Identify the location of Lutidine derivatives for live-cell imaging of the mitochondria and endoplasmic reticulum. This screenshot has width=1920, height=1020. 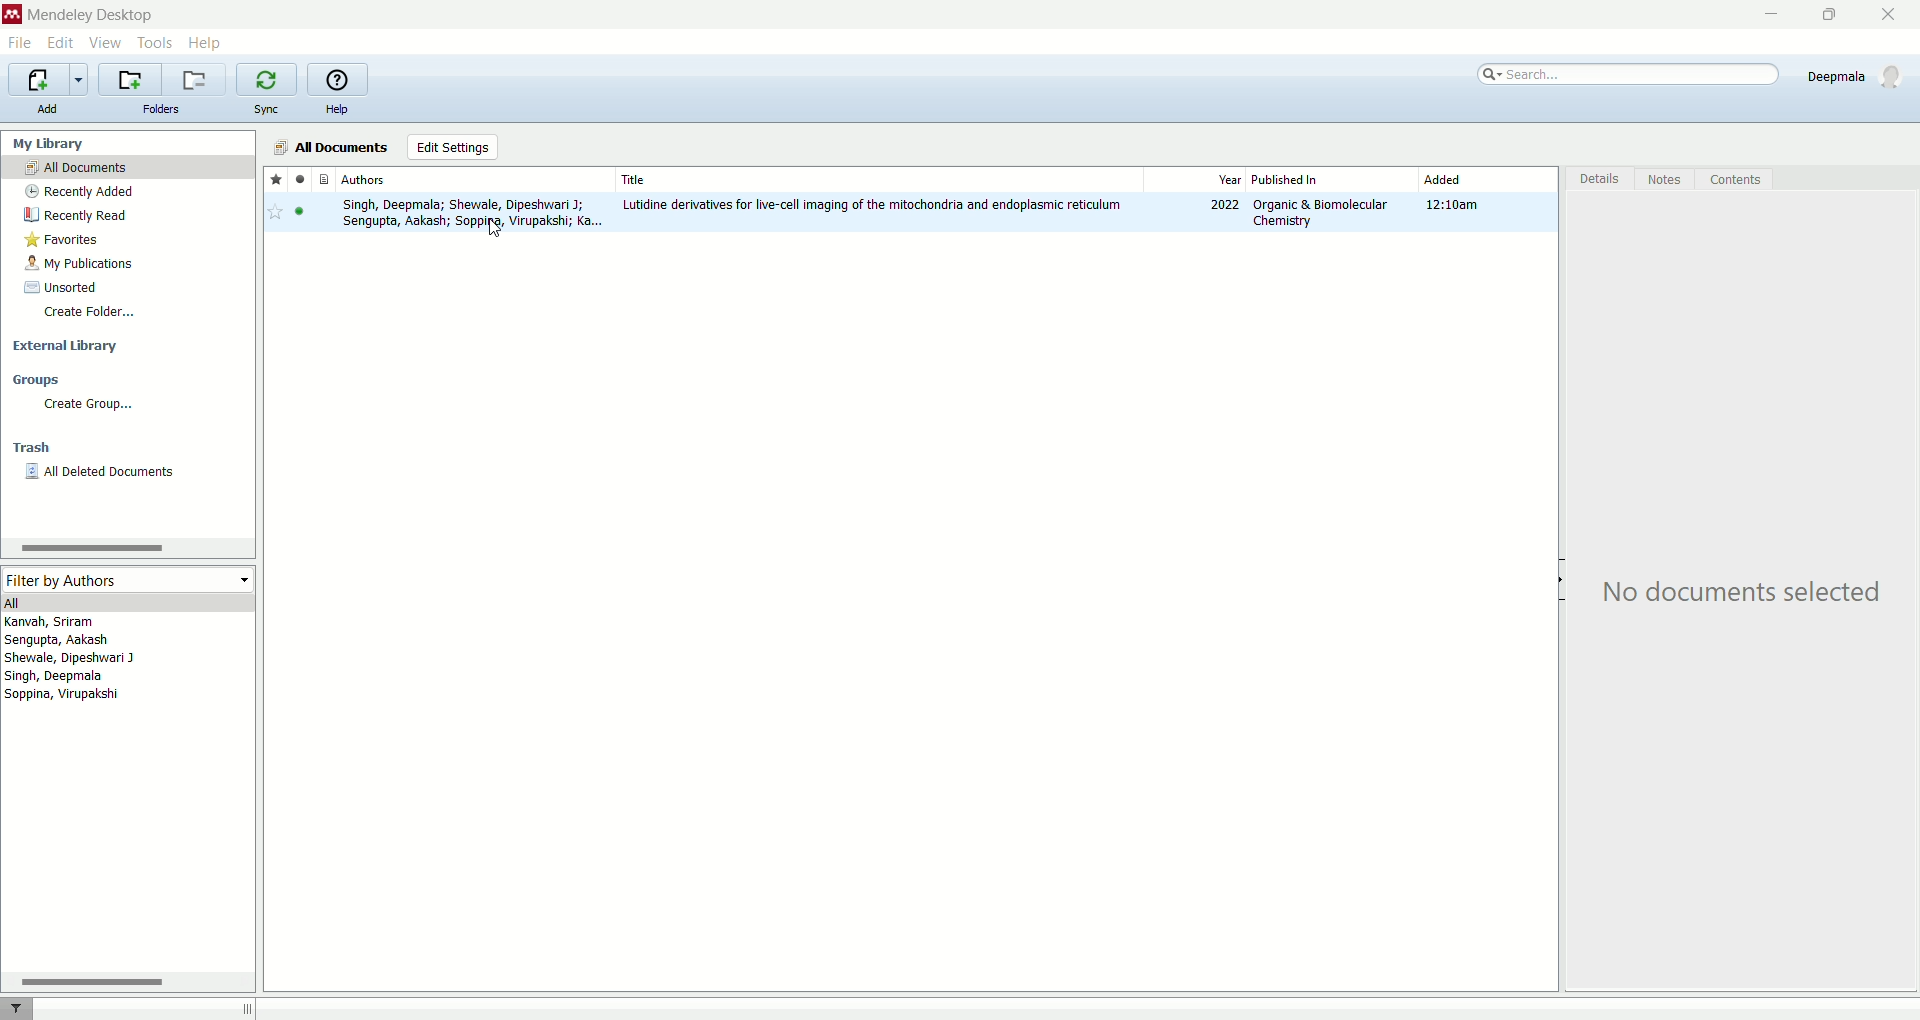
(874, 205).